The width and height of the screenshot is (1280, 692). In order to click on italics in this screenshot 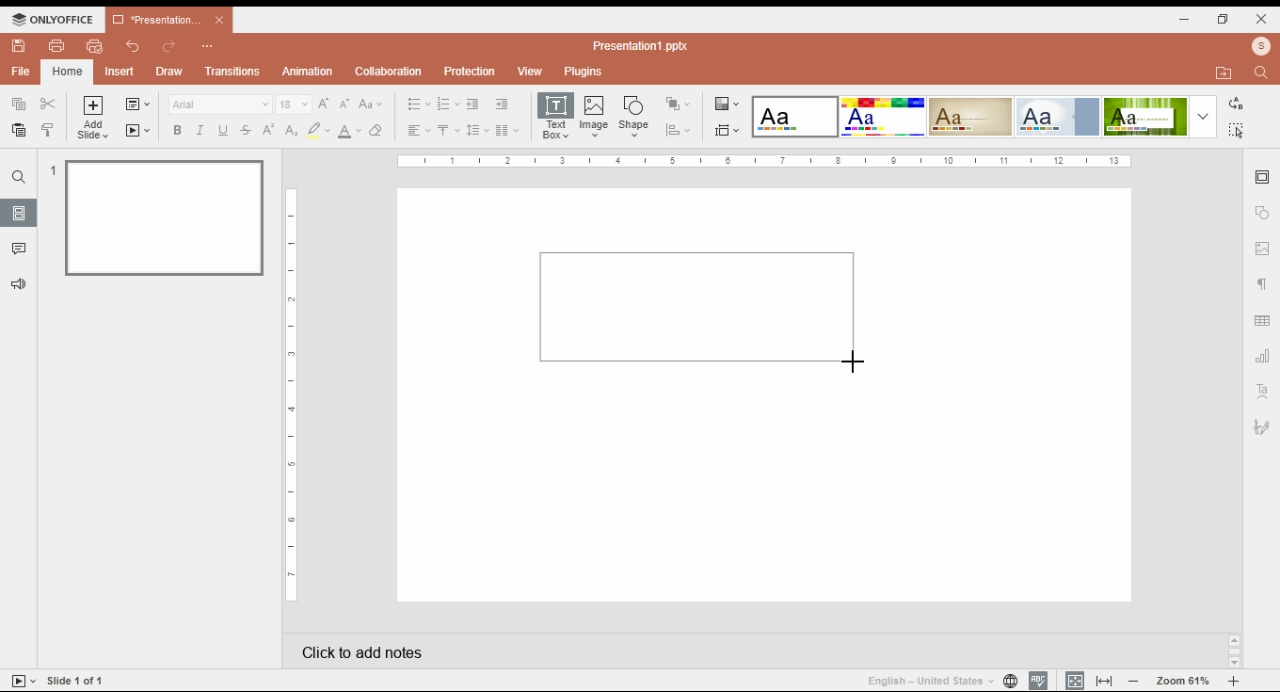, I will do `click(200, 130)`.